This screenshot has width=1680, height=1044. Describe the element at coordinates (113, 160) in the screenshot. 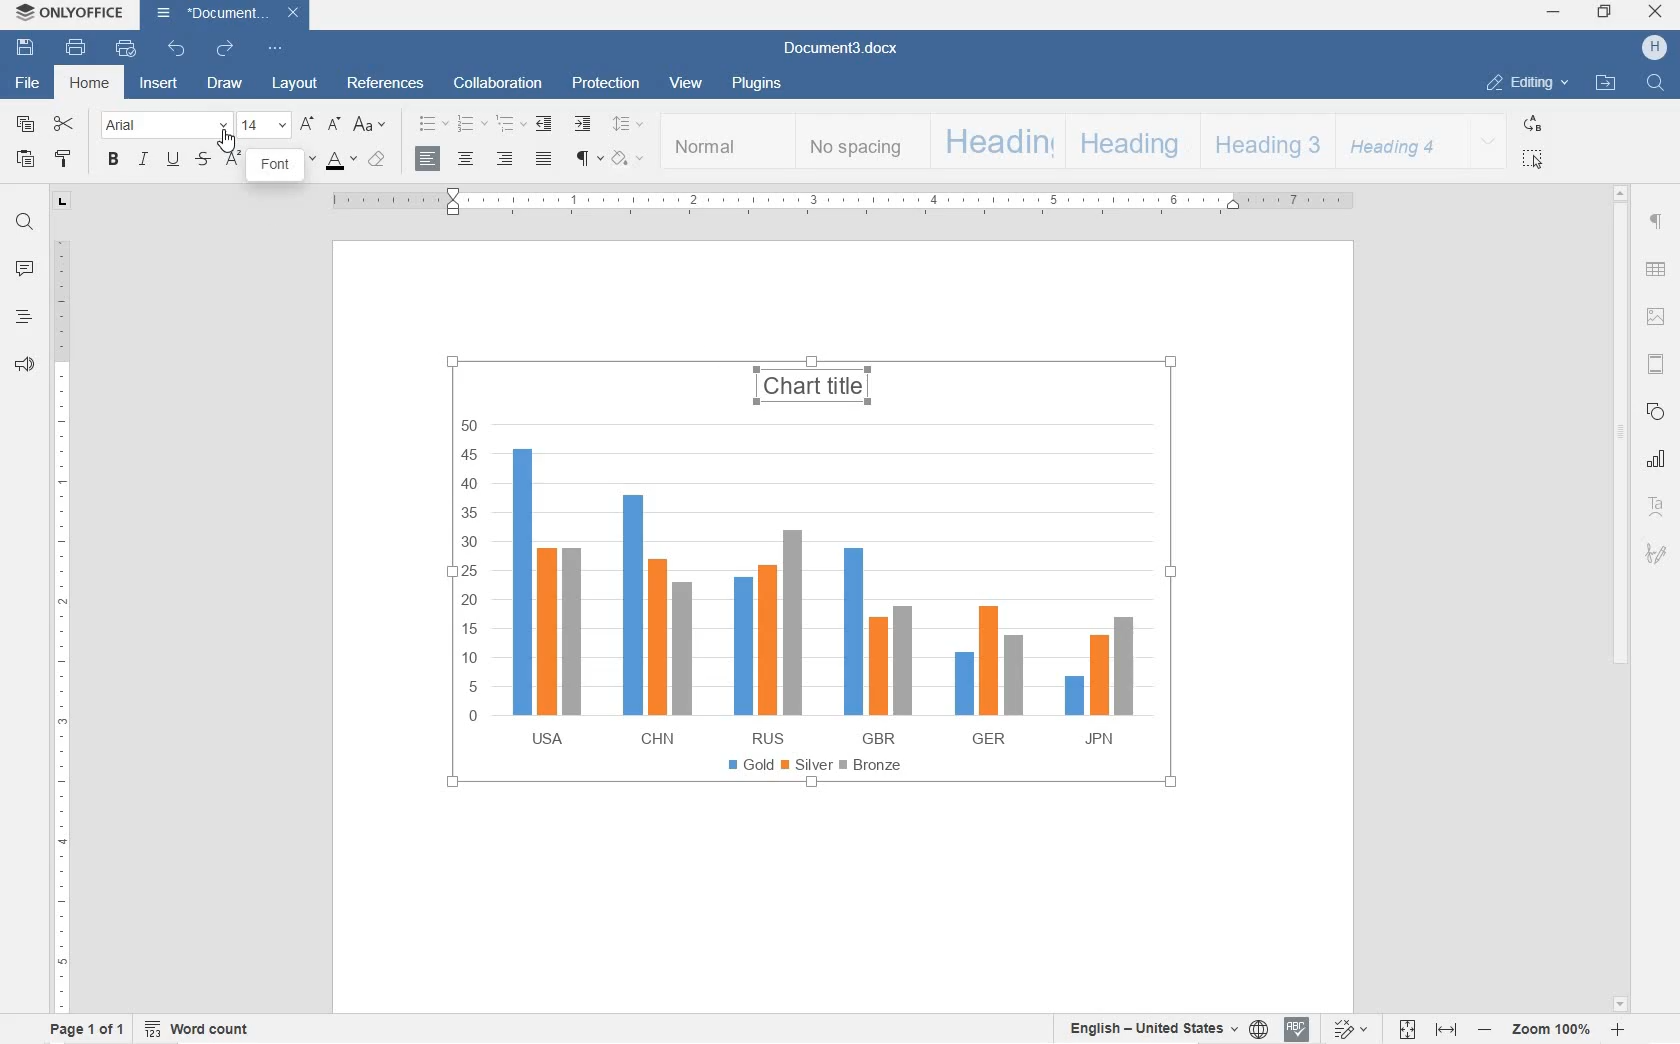

I see `BOLD` at that location.